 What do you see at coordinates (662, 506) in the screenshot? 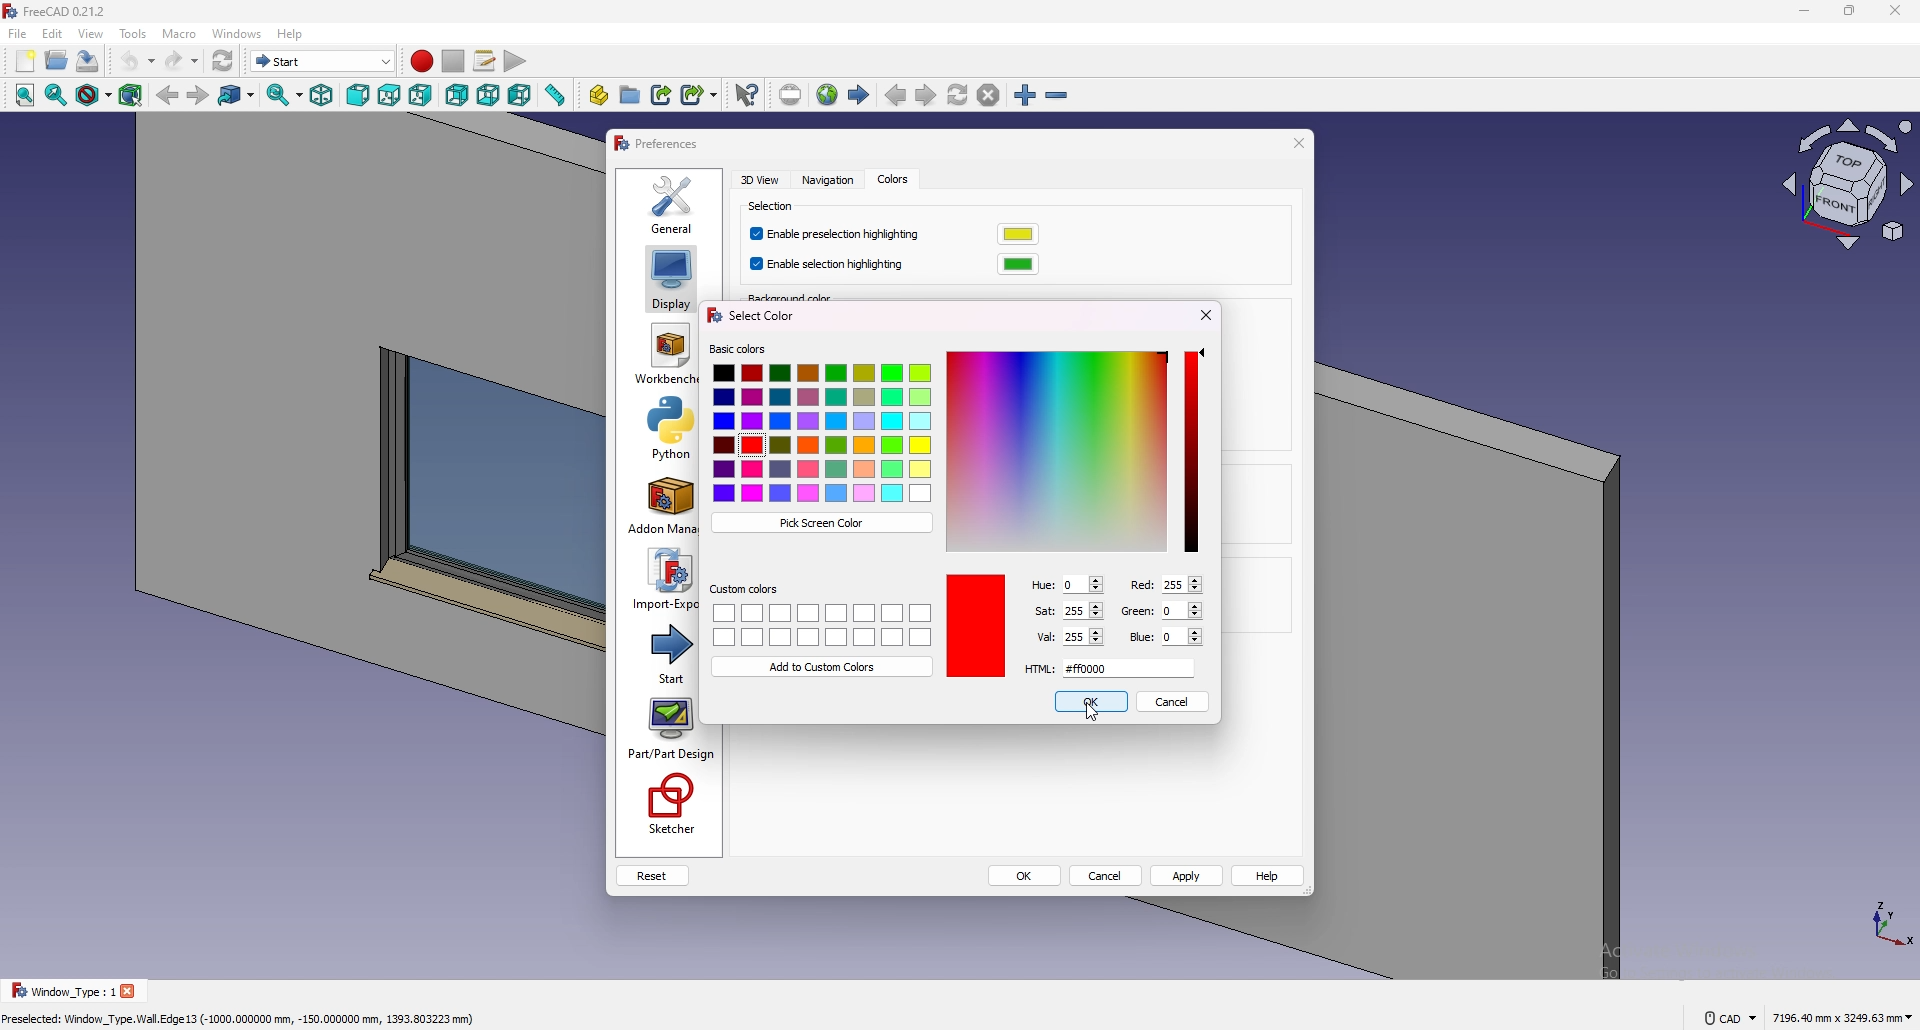
I see `add on manager` at bounding box center [662, 506].